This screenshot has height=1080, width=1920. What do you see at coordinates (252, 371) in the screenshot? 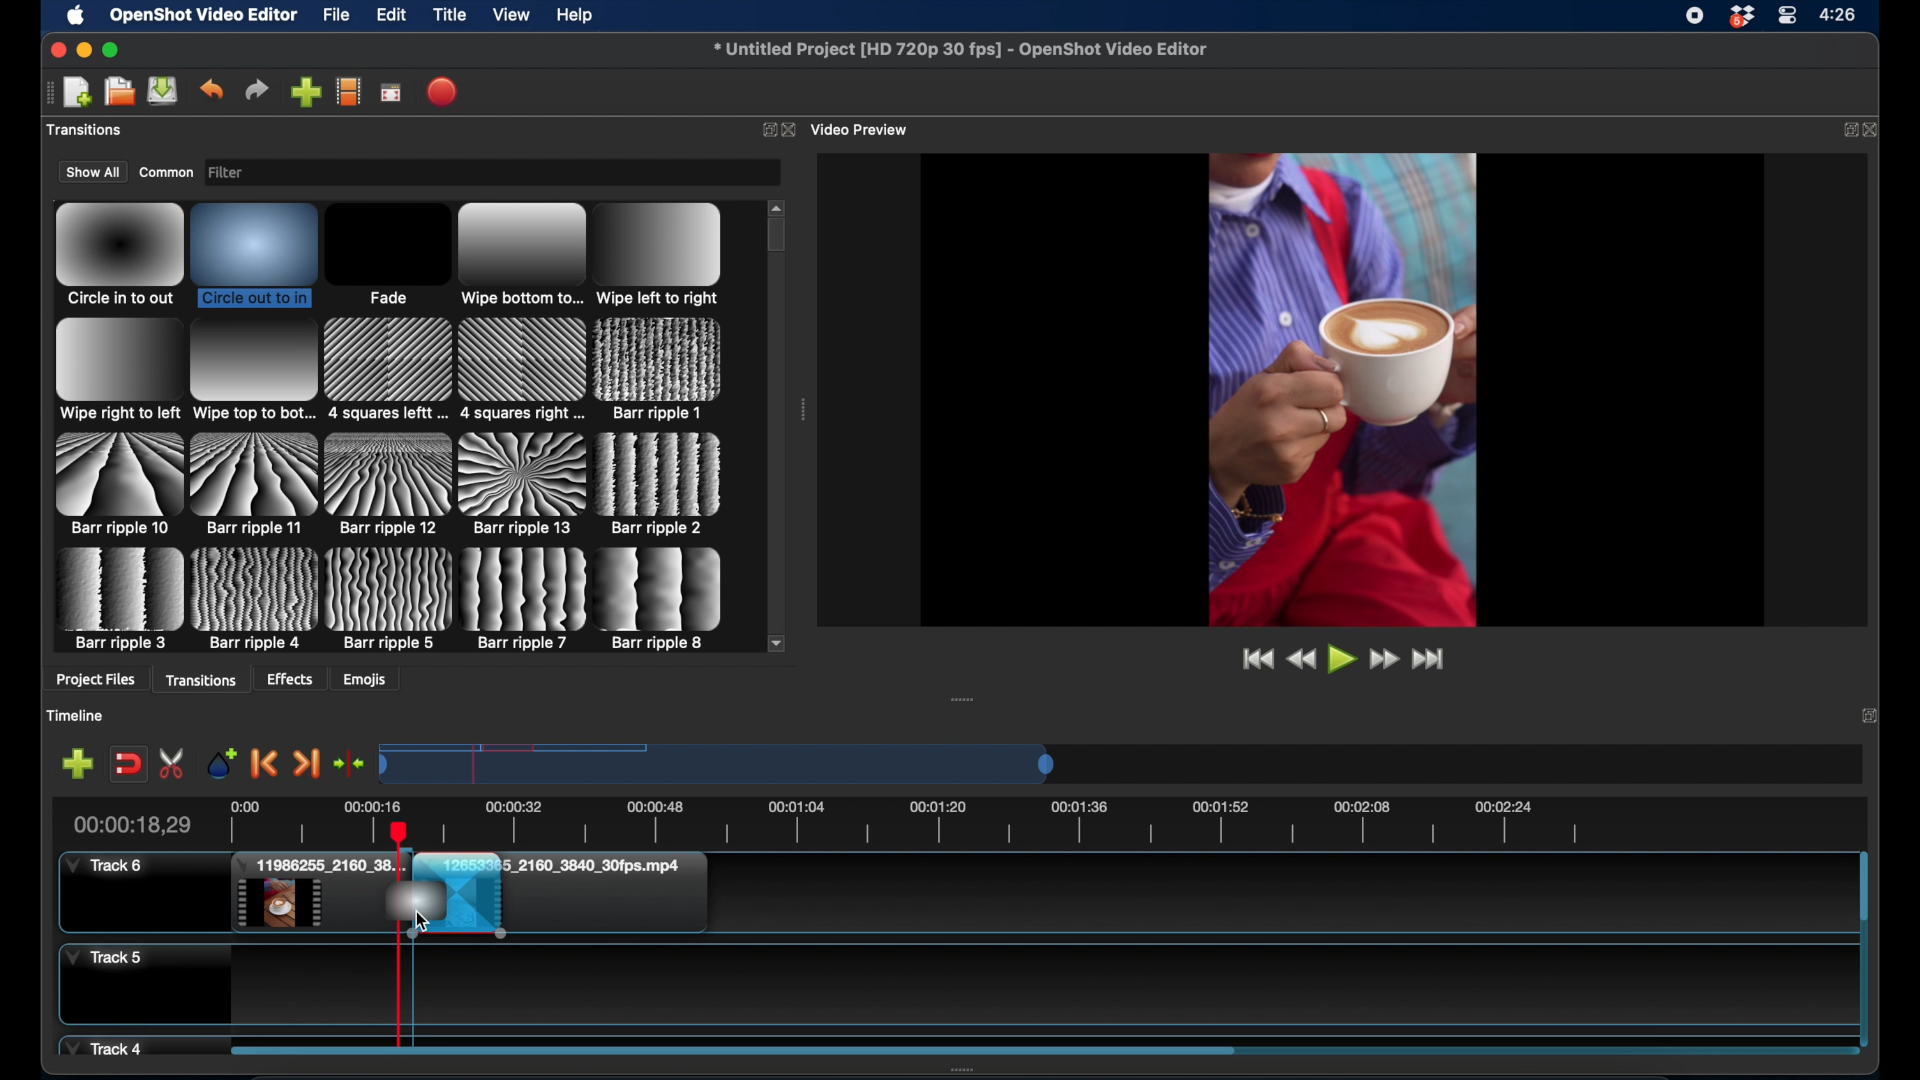
I see `transition` at bounding box center [252, 371].